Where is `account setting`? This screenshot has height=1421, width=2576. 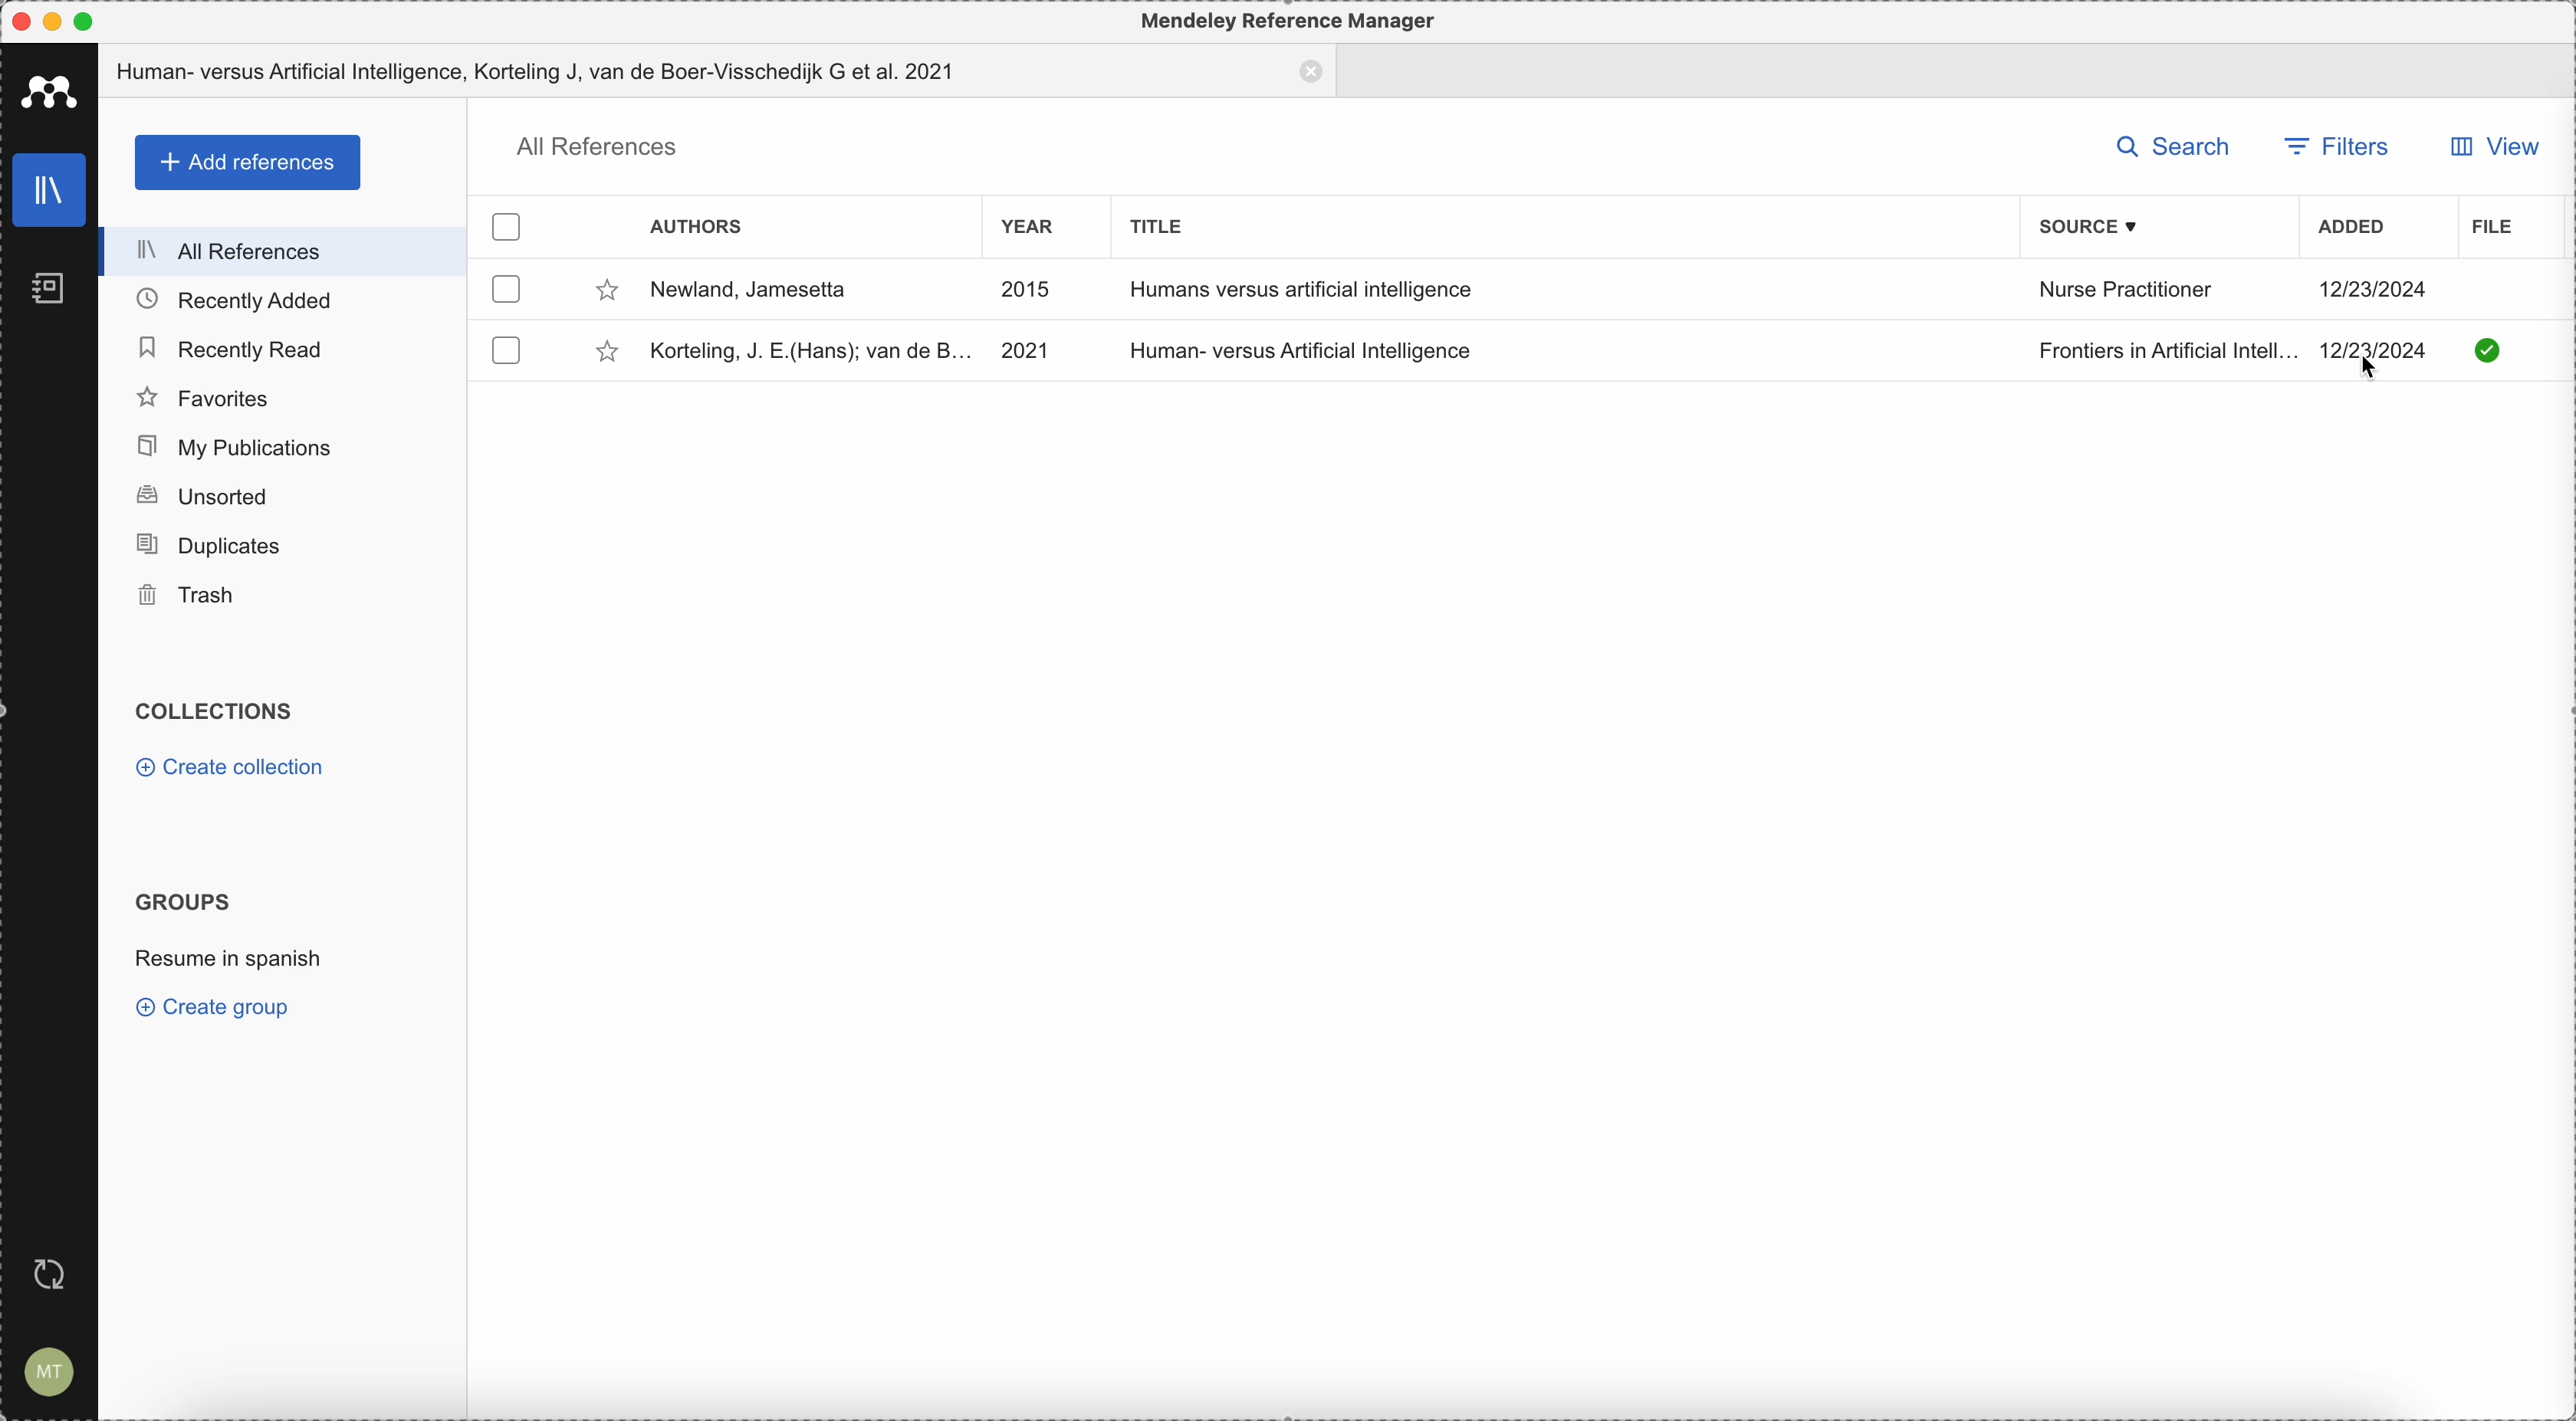 account setting is located at coordinates (50, 1370).